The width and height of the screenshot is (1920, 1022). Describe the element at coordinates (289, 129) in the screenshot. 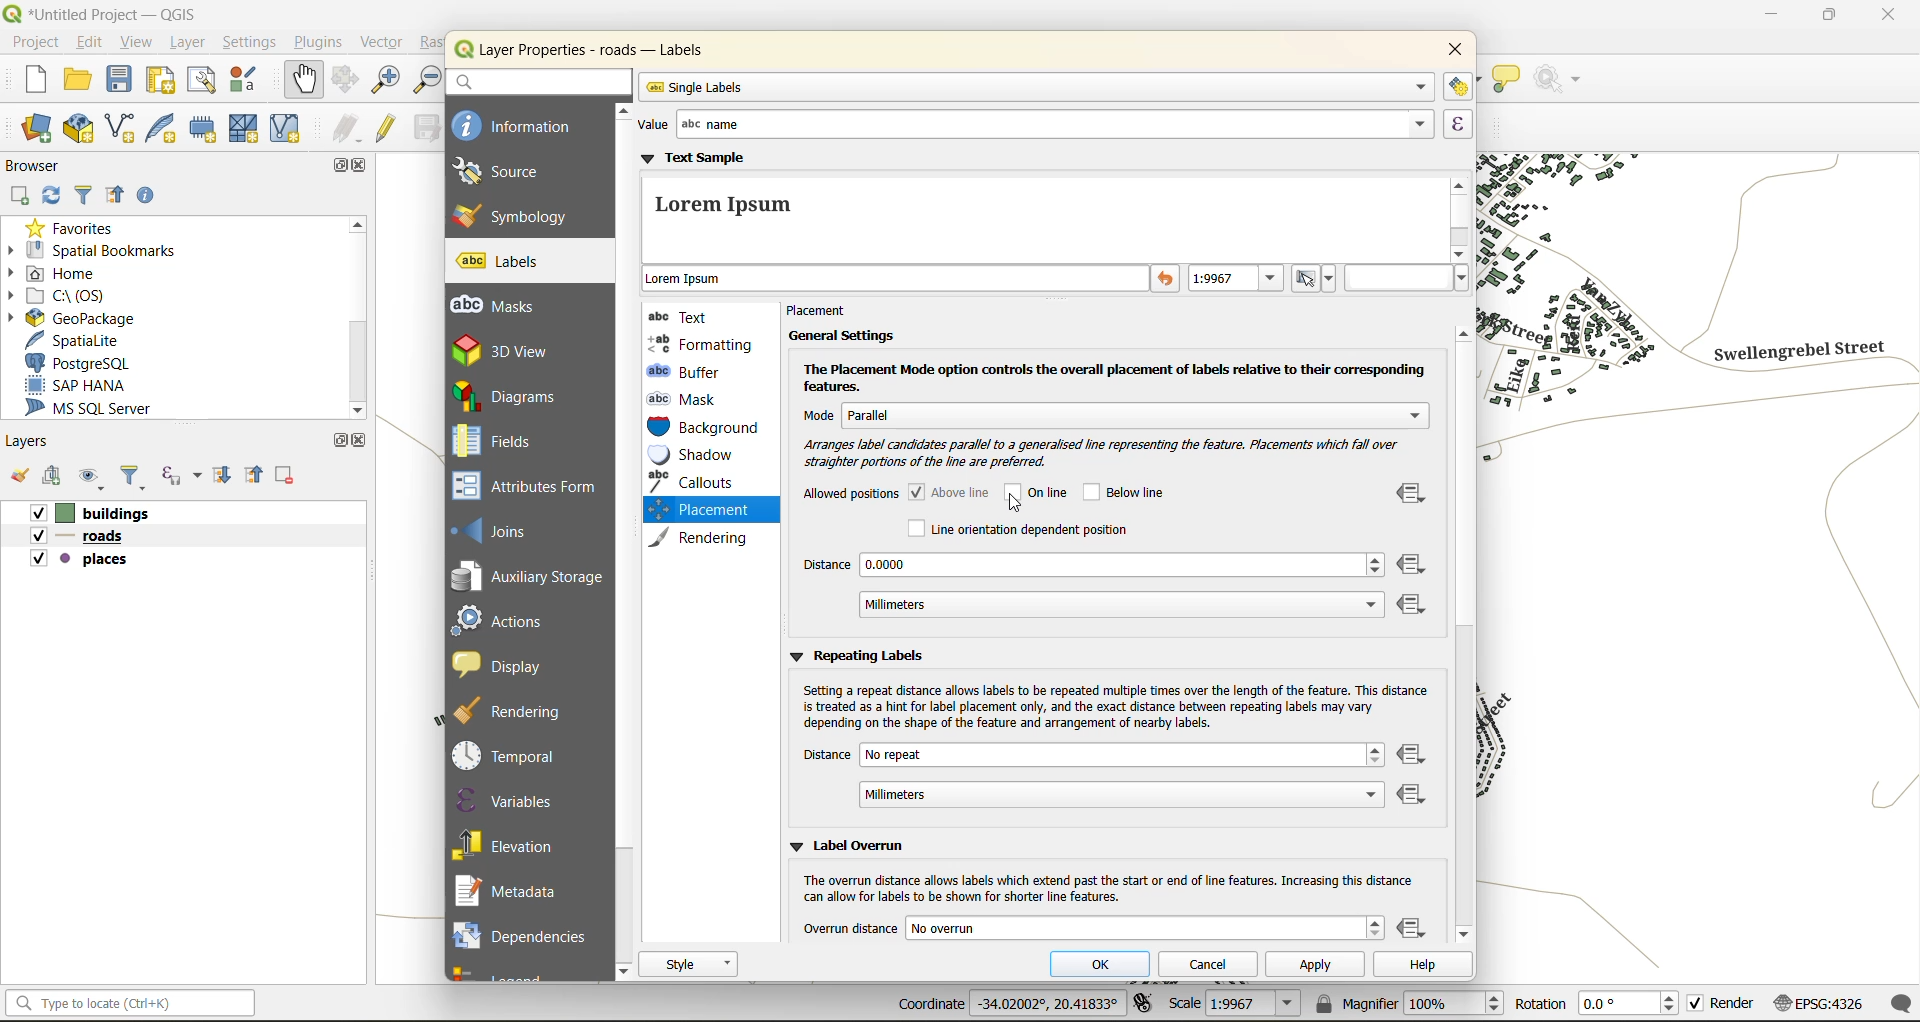

I see `new virtual layer` at that location.